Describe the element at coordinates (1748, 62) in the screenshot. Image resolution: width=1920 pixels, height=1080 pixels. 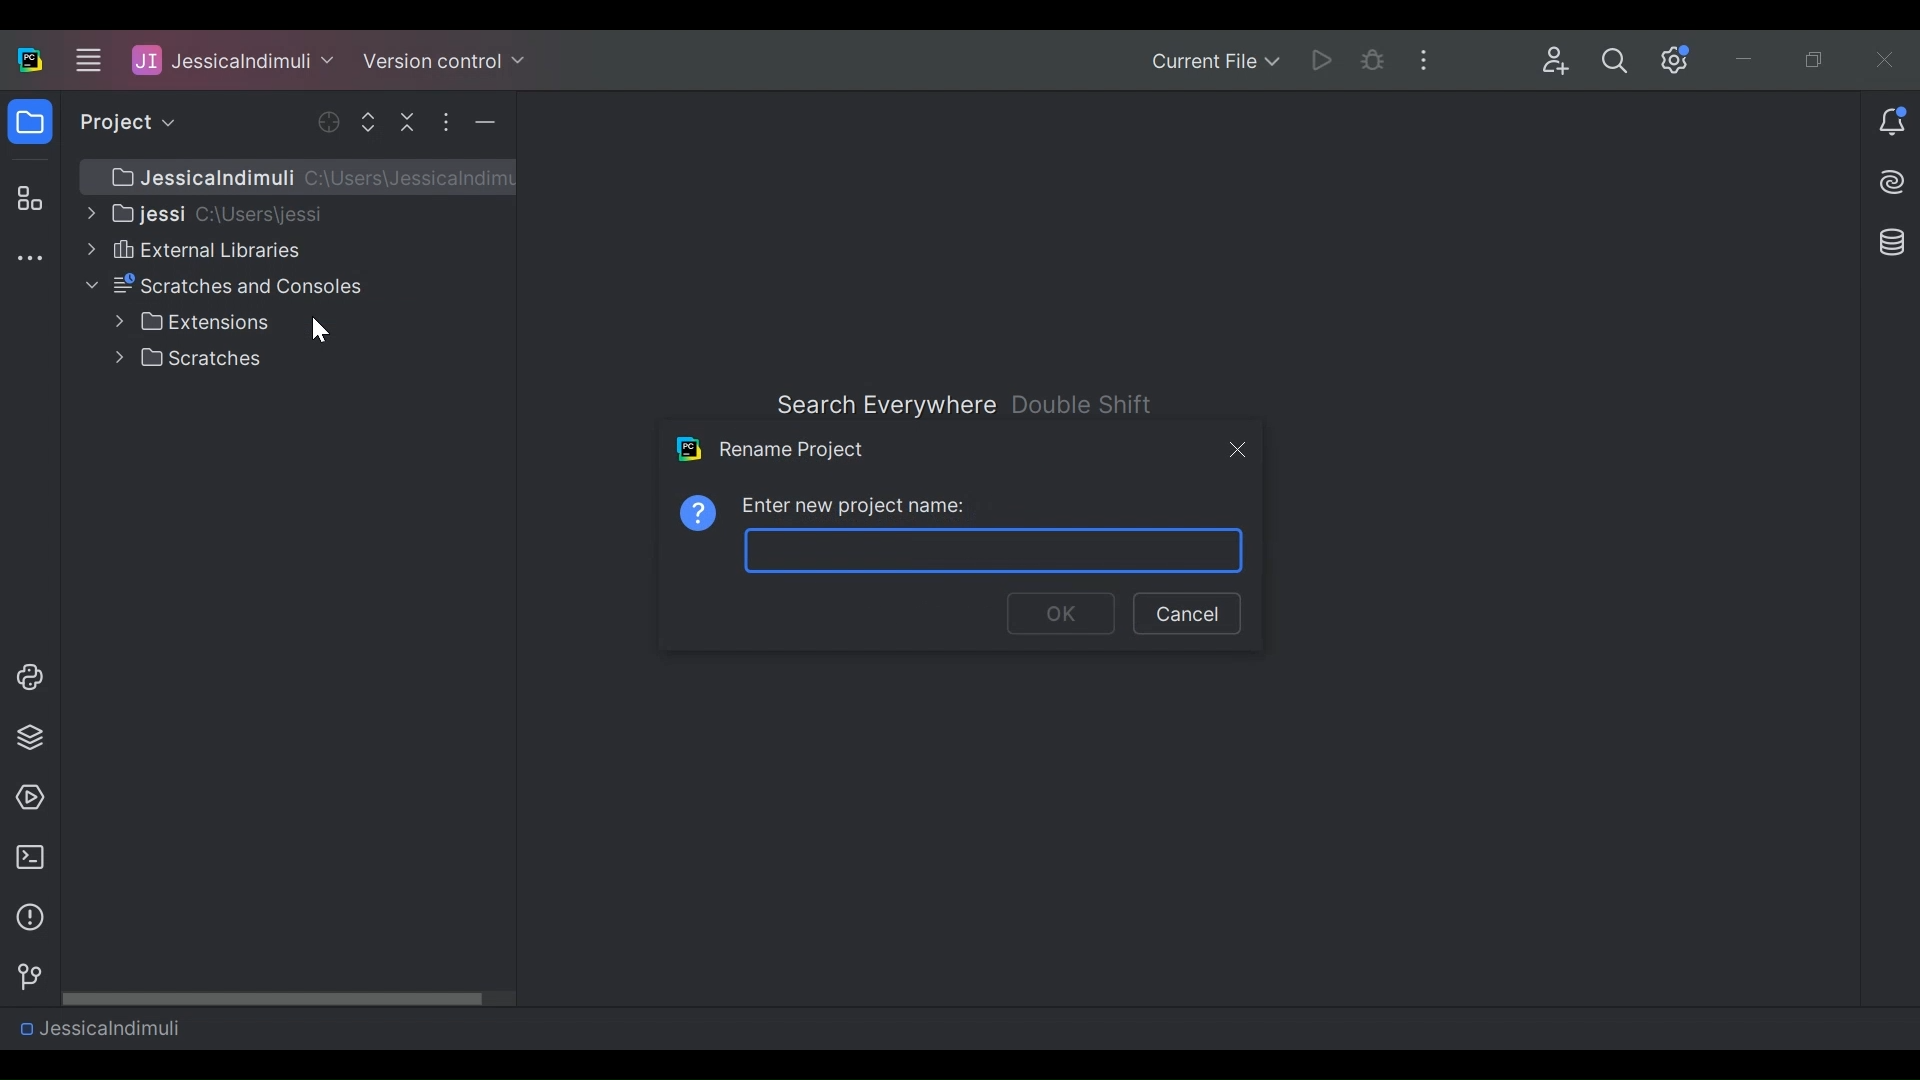
I see `Minimize` at that location.